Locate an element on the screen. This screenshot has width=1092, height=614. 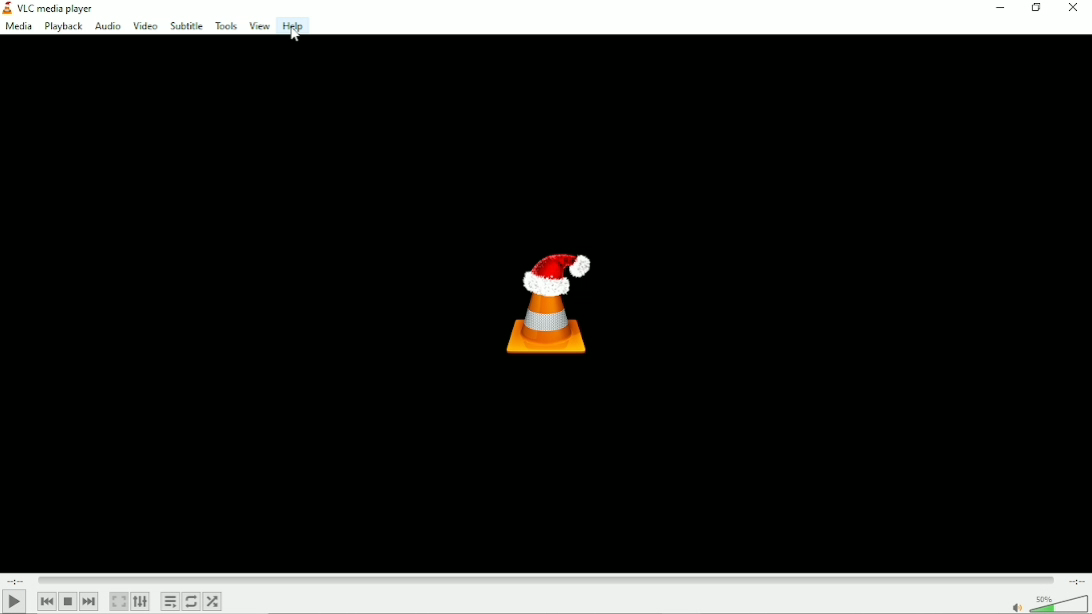
Next is located at coordinates (89, 602).